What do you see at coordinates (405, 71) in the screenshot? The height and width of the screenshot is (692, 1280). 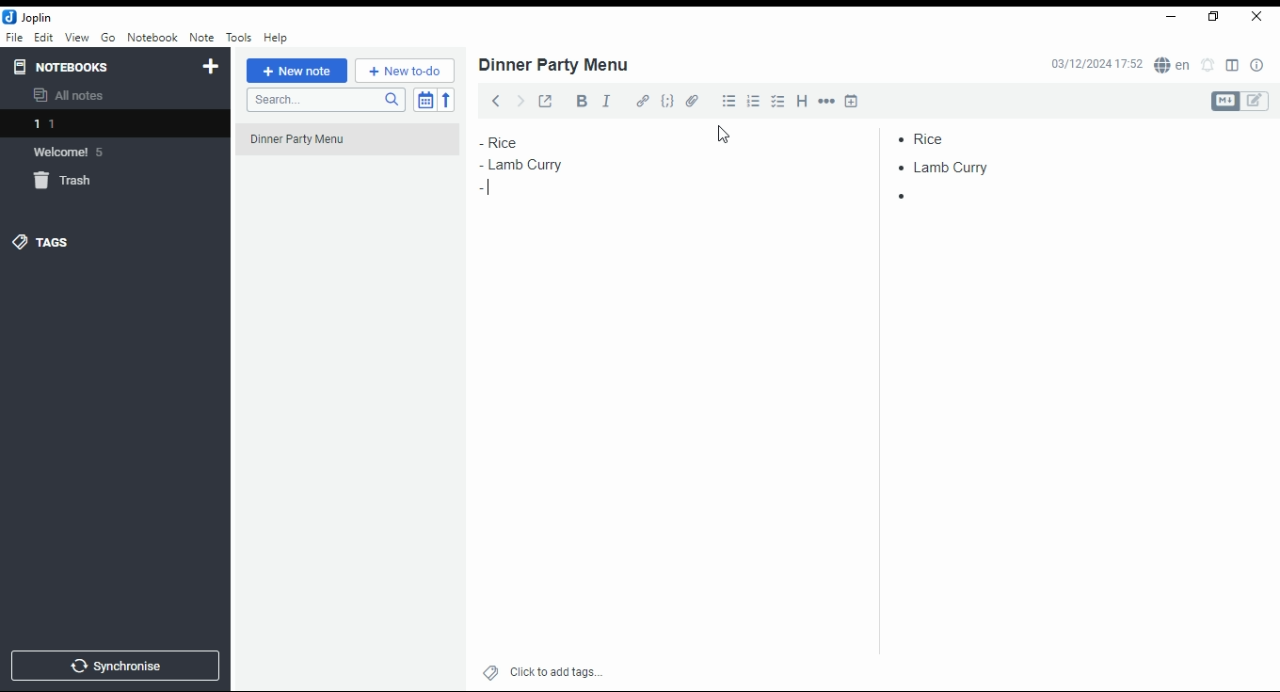 I see `new to-do list` at bounding box center [405, 71].